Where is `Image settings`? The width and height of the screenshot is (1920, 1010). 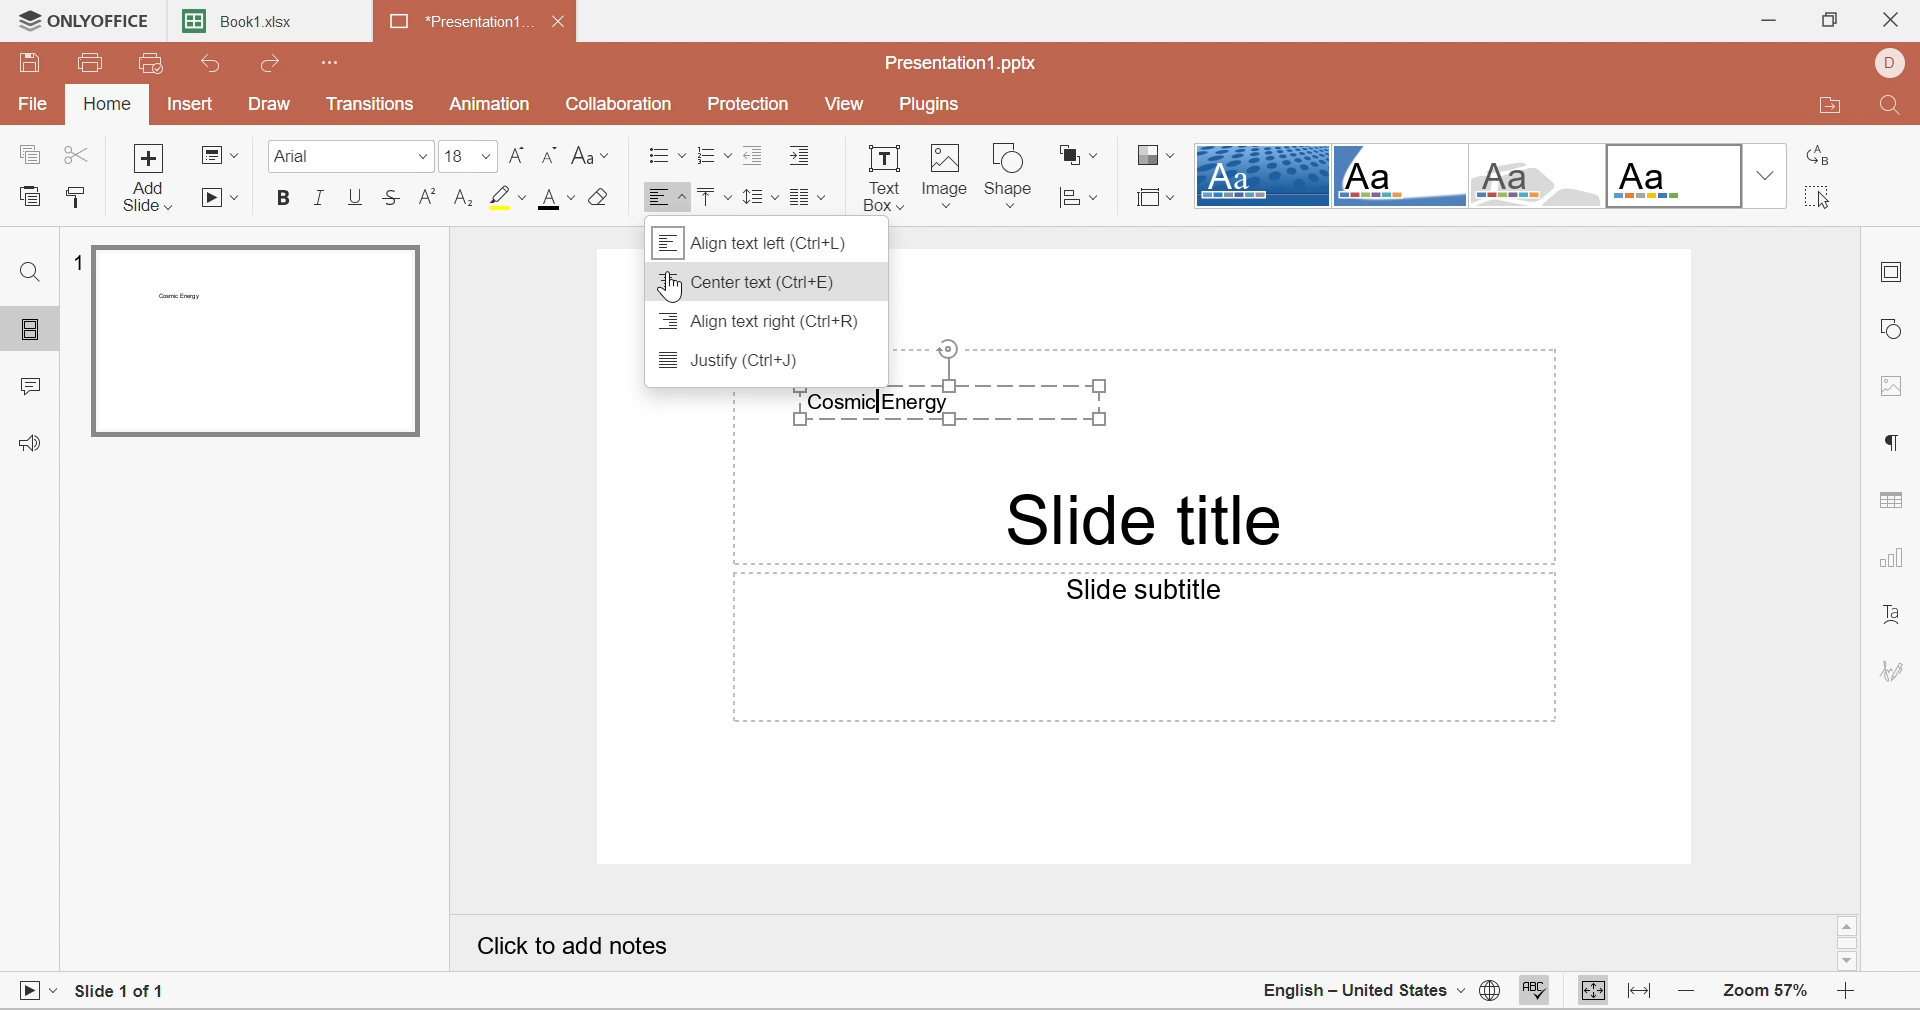 Image settings is located at coordinates (1895, 387).